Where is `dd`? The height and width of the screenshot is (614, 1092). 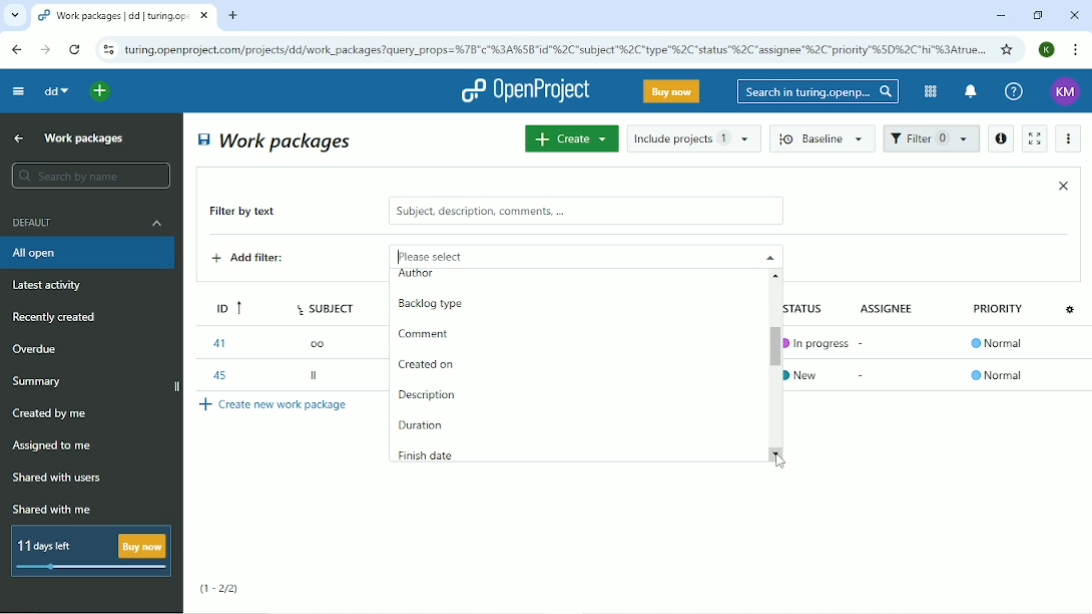 dd is located at coordinates (55, 91).